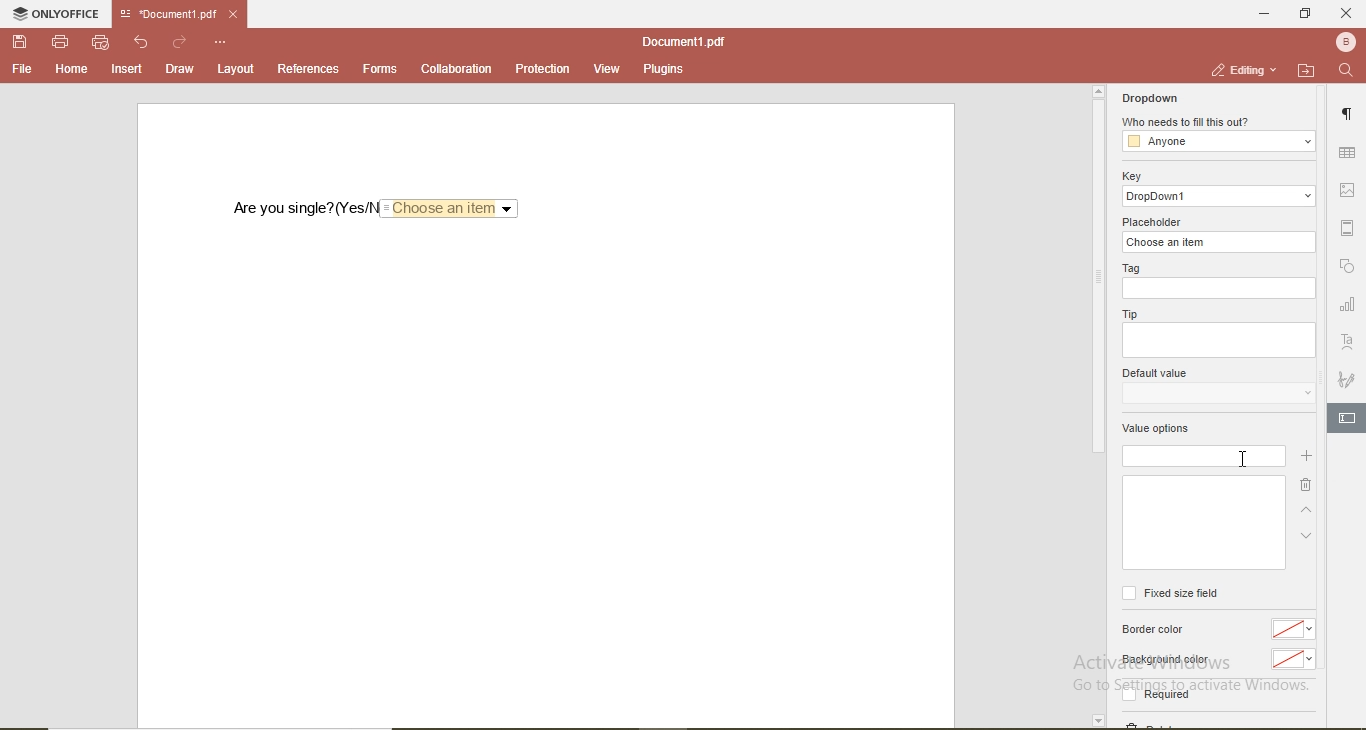 The width and height of the screenshot is (1366, 730). What do you see at coordinates (1307, 71) in the screenshot?
I see `open file location` at bounding box center [1307, 71].